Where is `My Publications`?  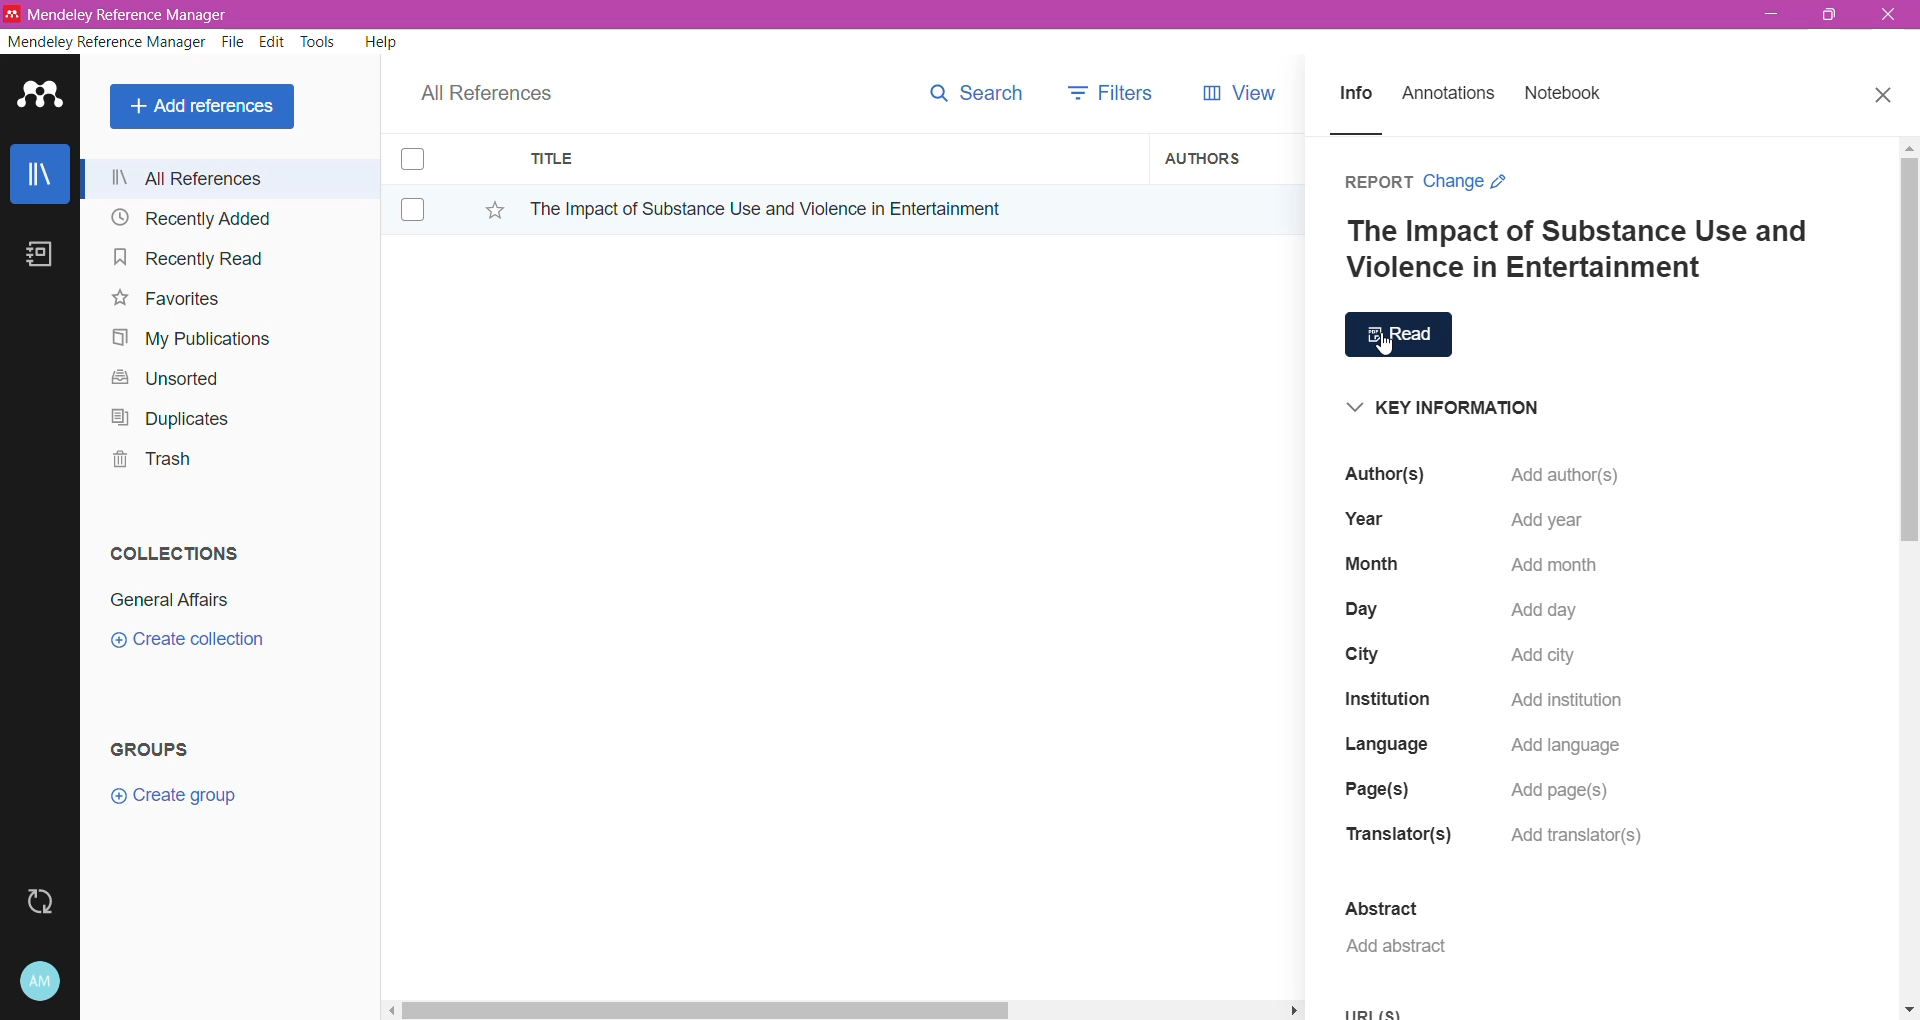
My Publications is located at coordinates (187, 339).